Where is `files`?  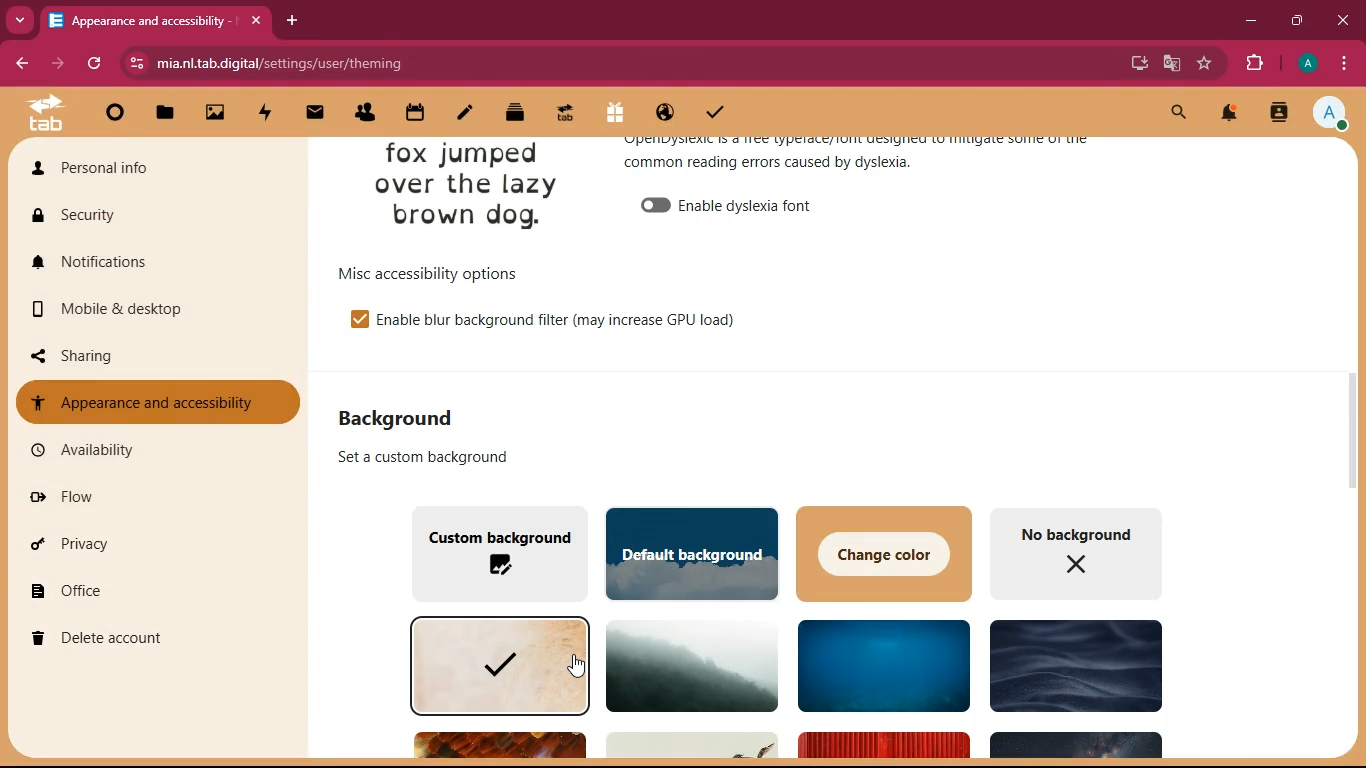 files is located at coordinates (164, 115).